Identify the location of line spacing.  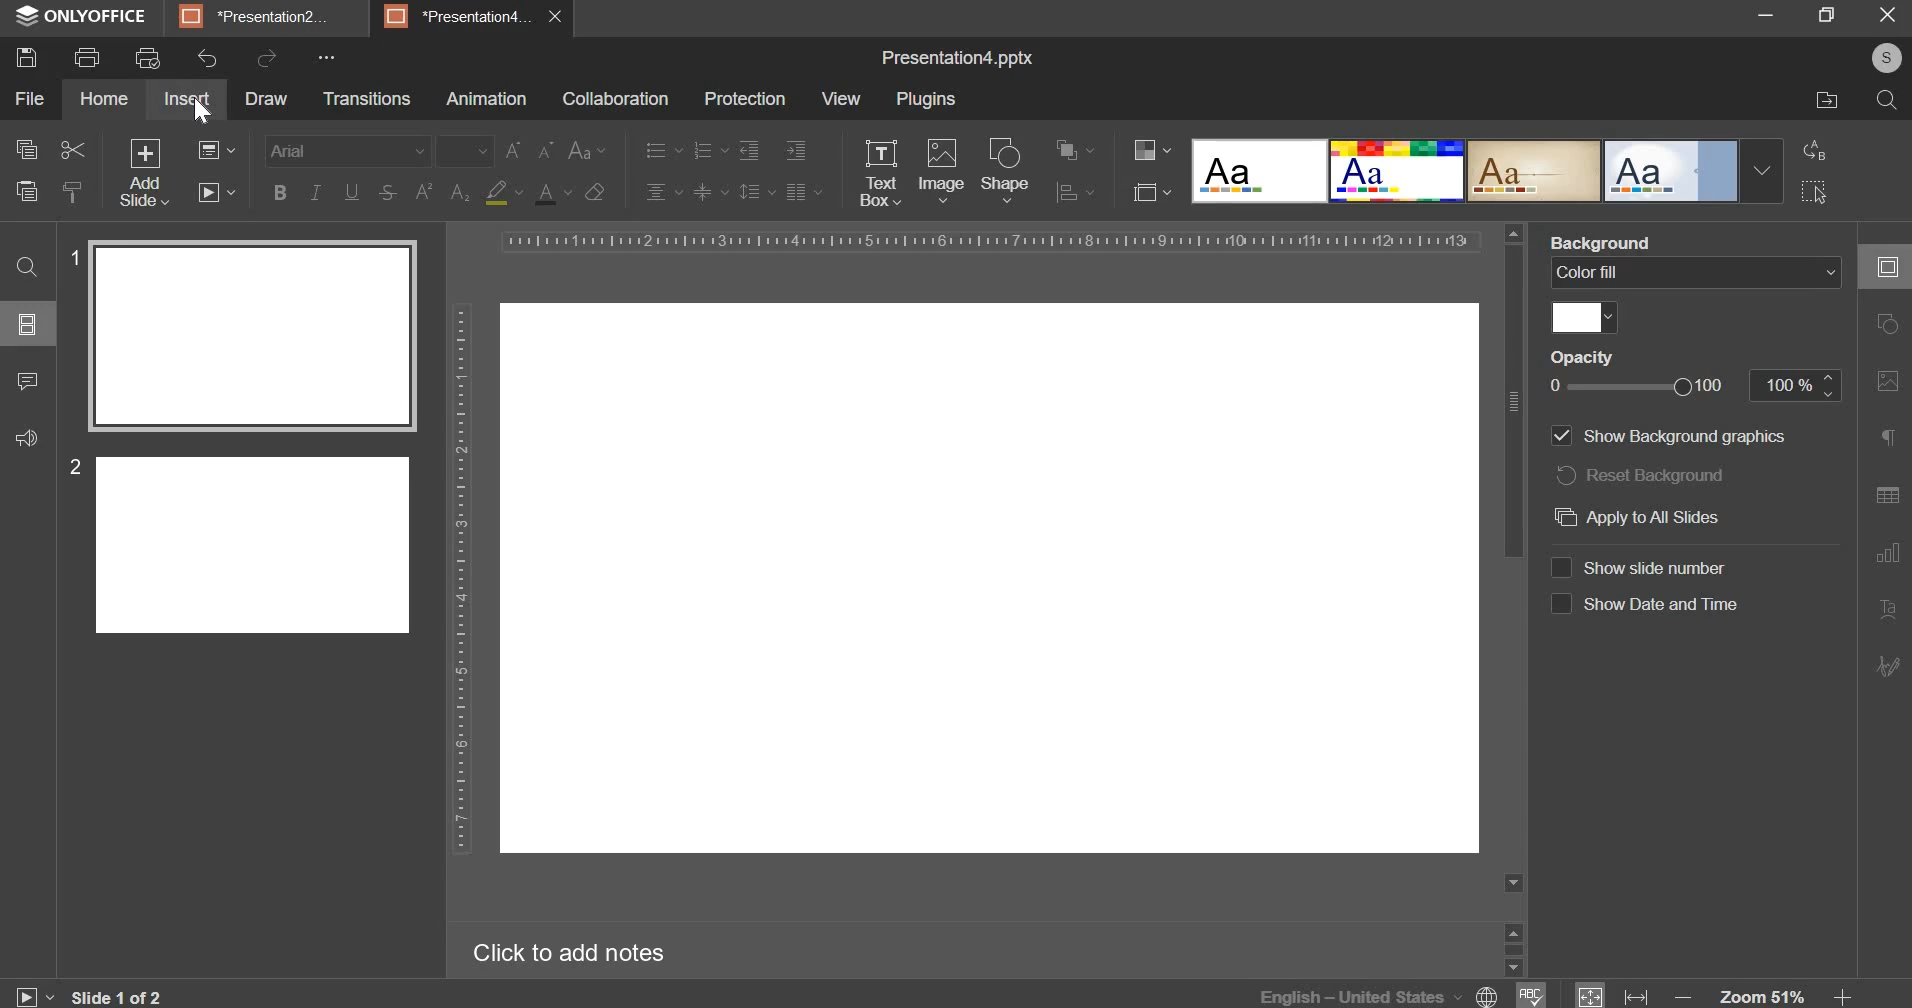
(758, 193).